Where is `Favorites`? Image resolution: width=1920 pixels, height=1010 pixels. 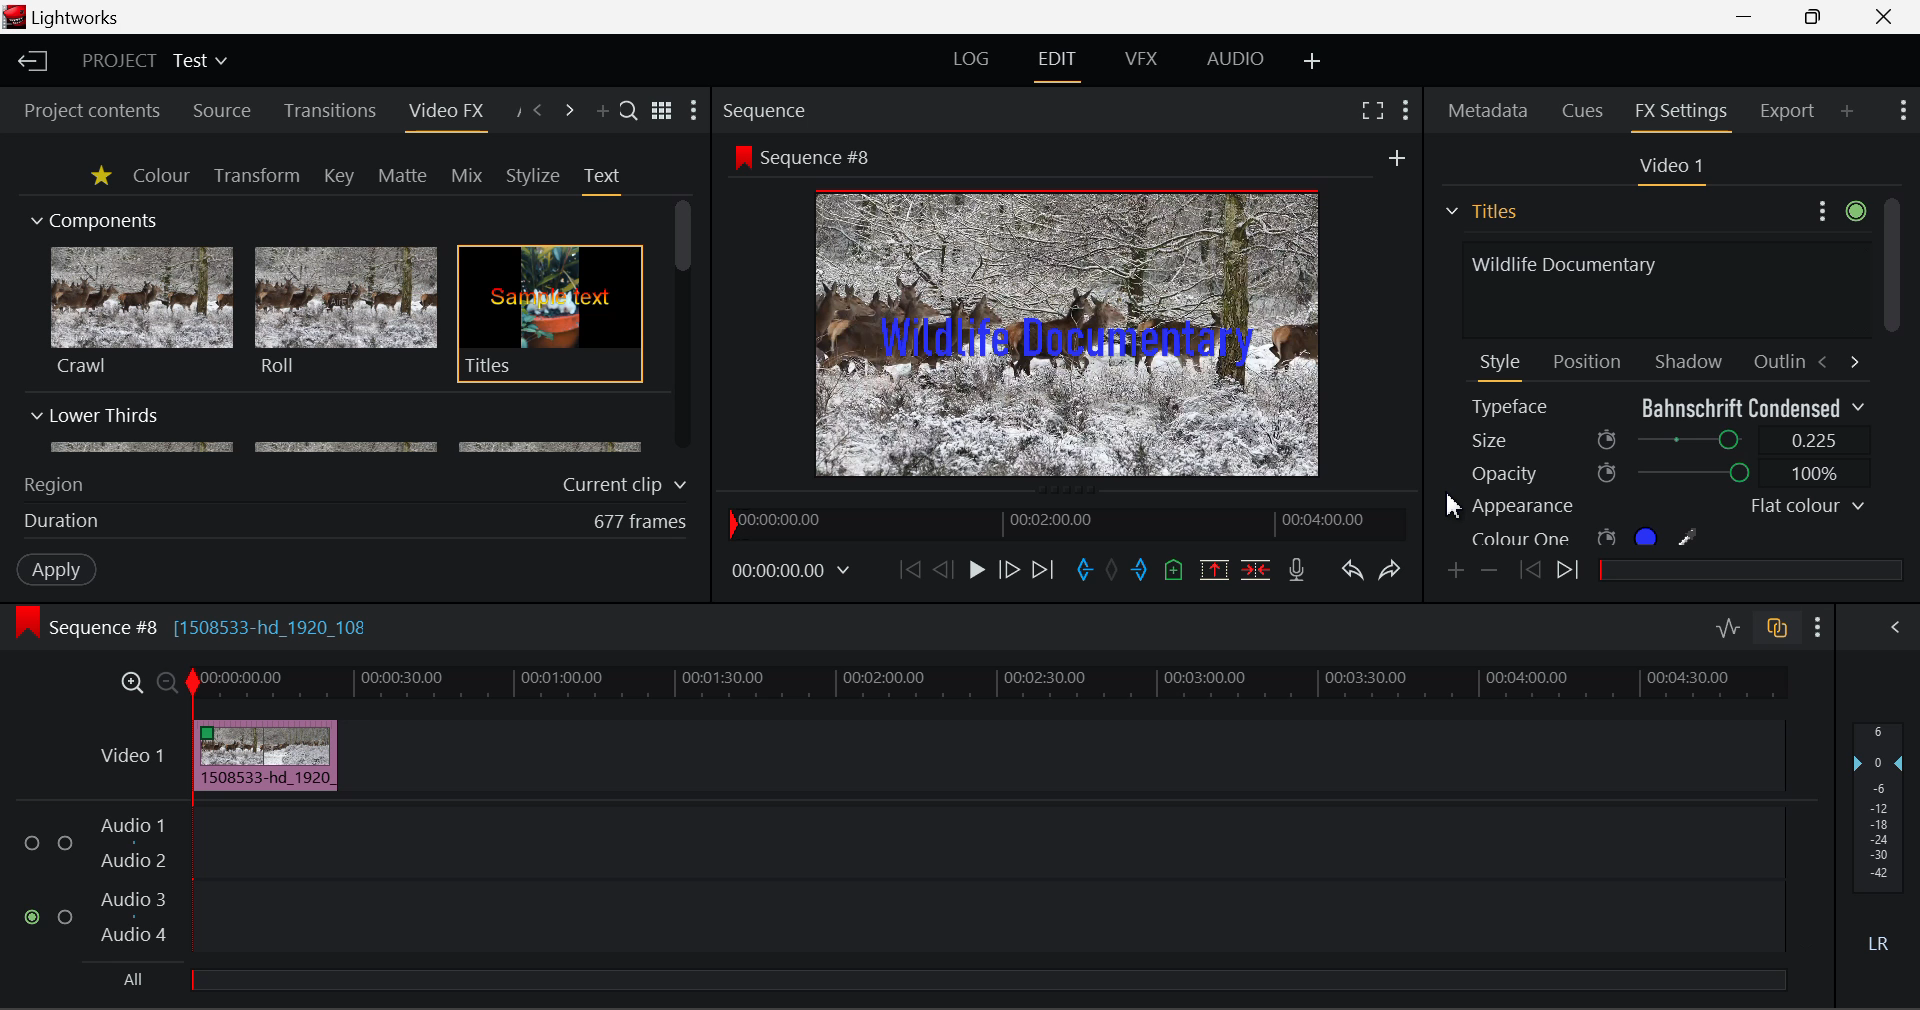
Favorites is located at coordinates (103, 177).